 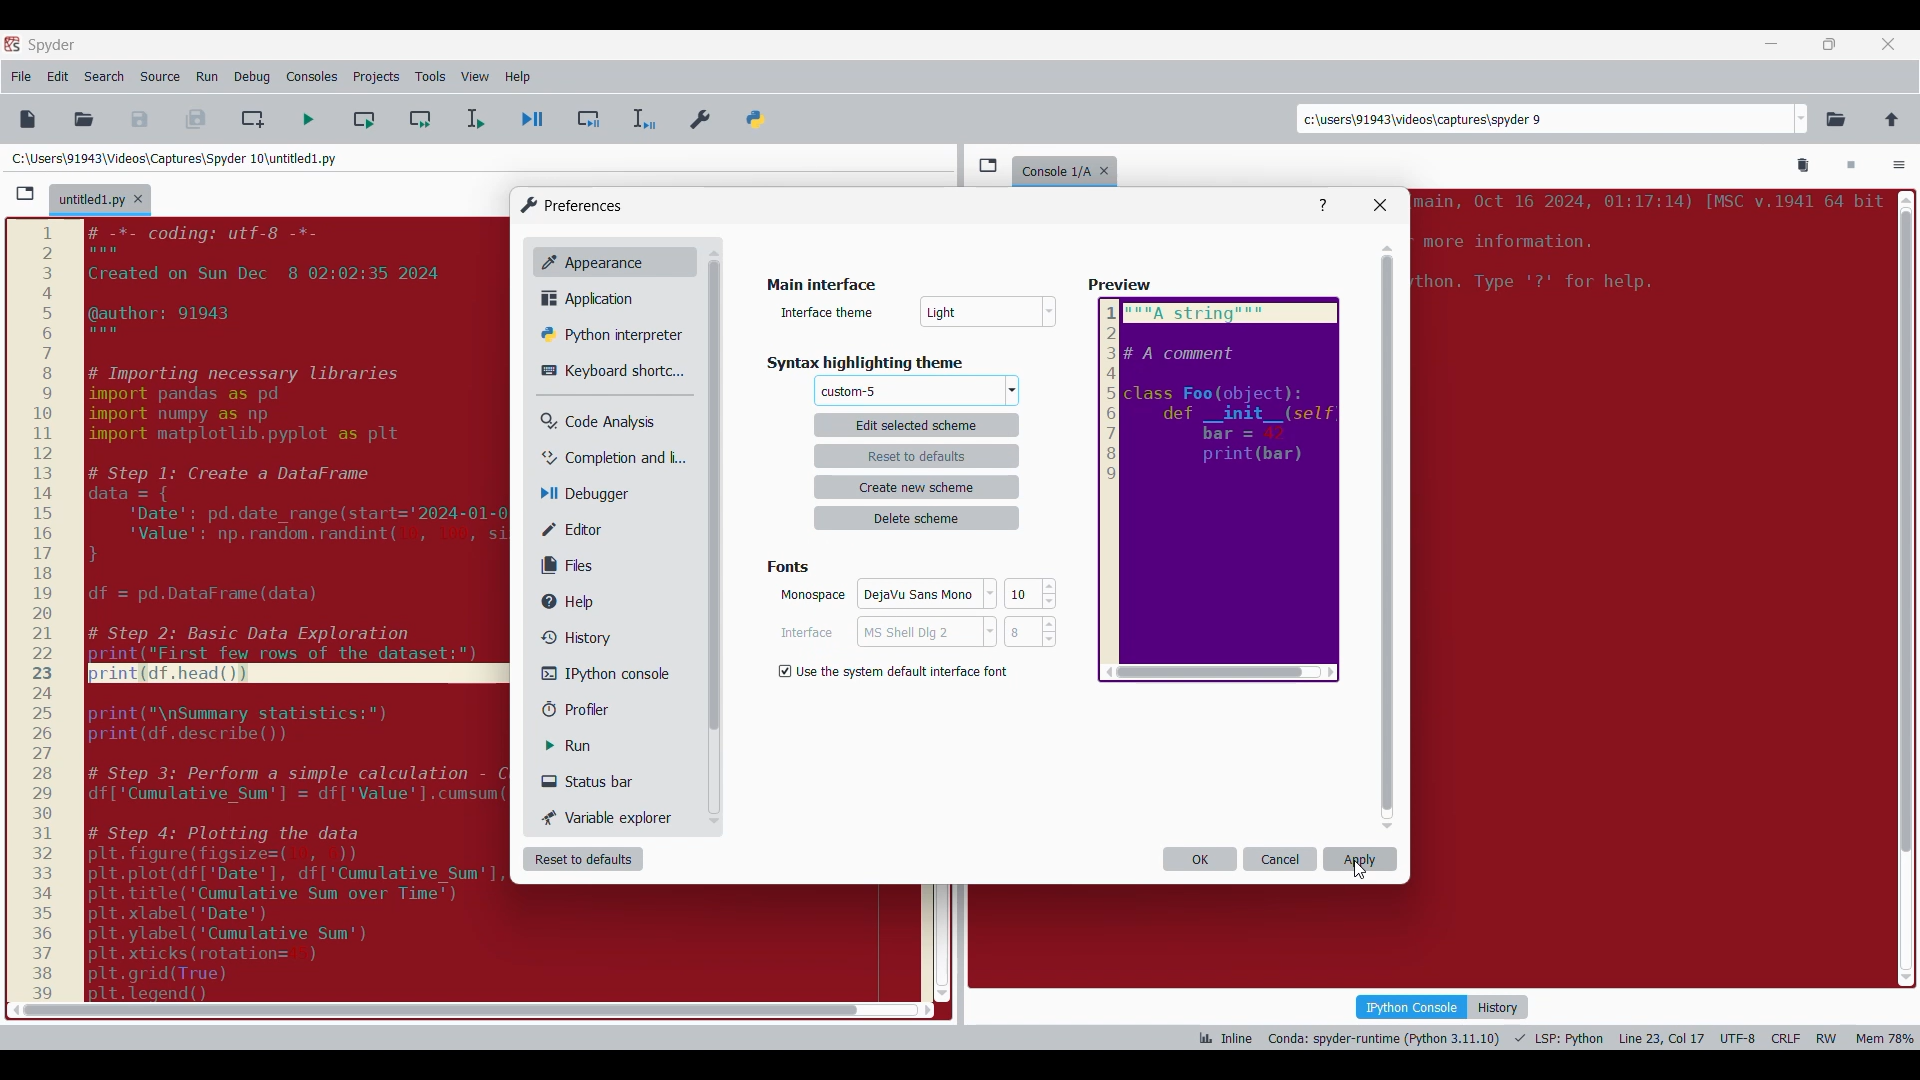 I want to click on Debugger, so click(x=594, y=495).